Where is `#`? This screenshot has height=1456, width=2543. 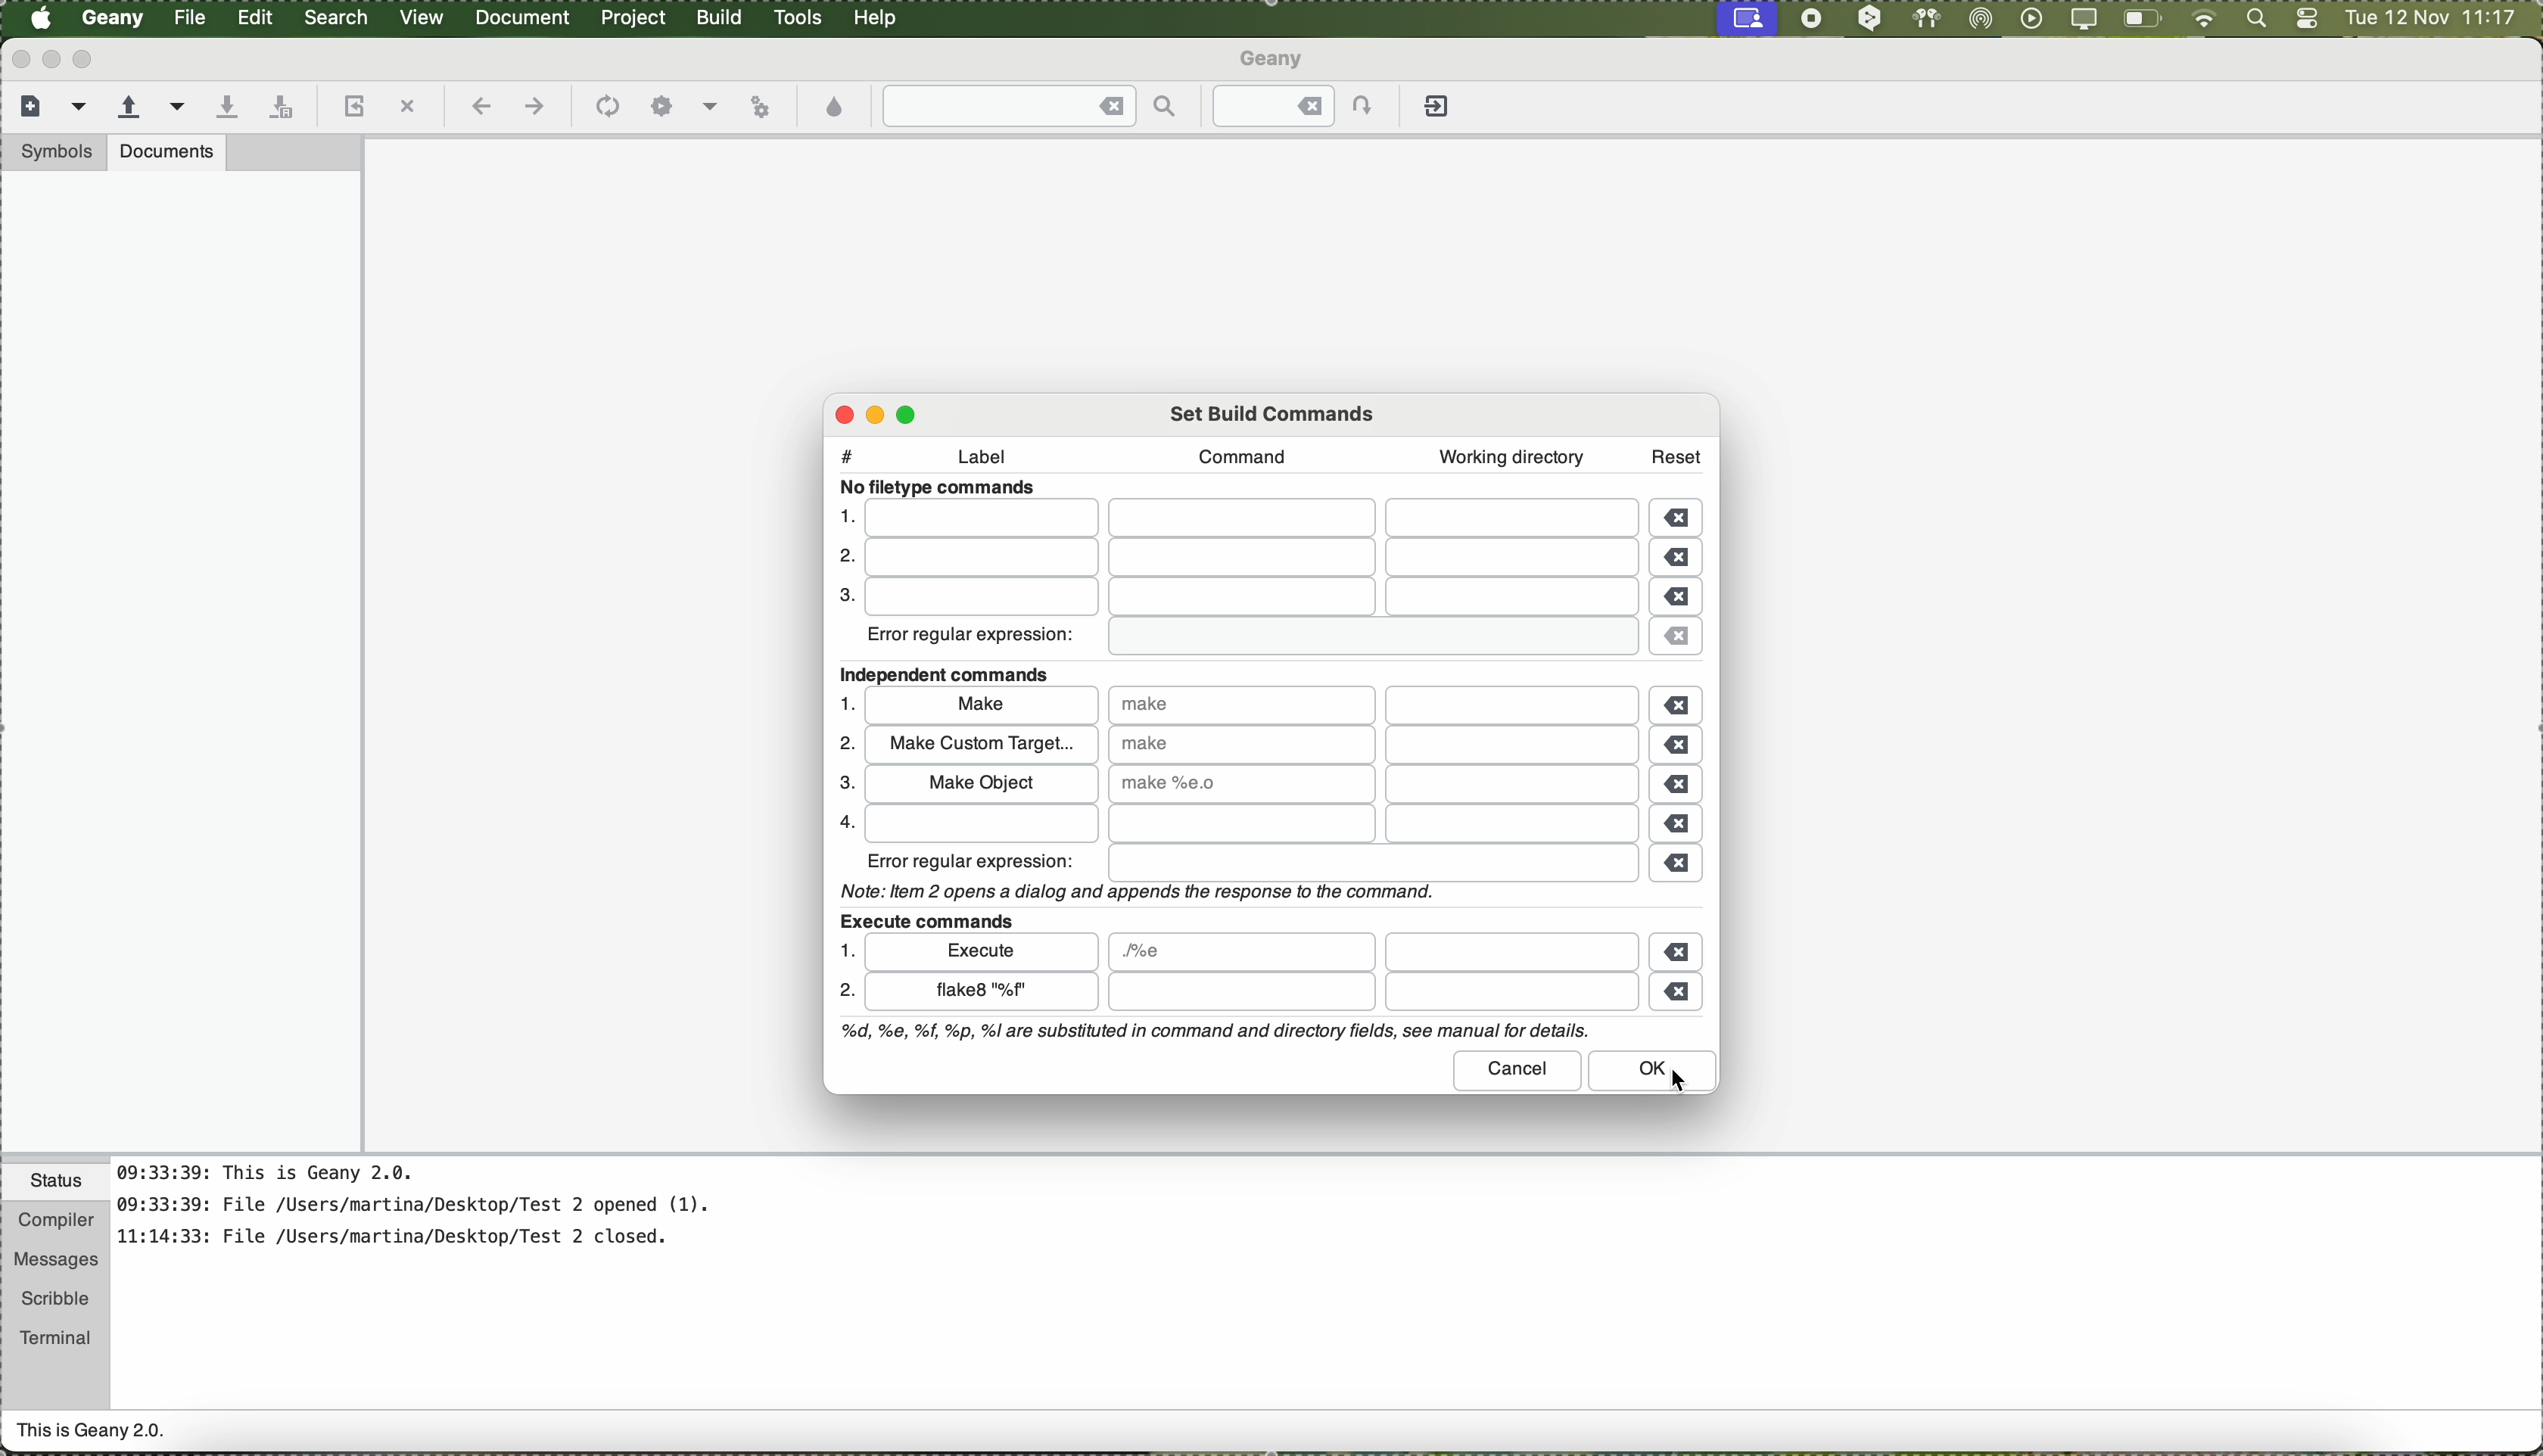 # is located at coordinates (847, 451).